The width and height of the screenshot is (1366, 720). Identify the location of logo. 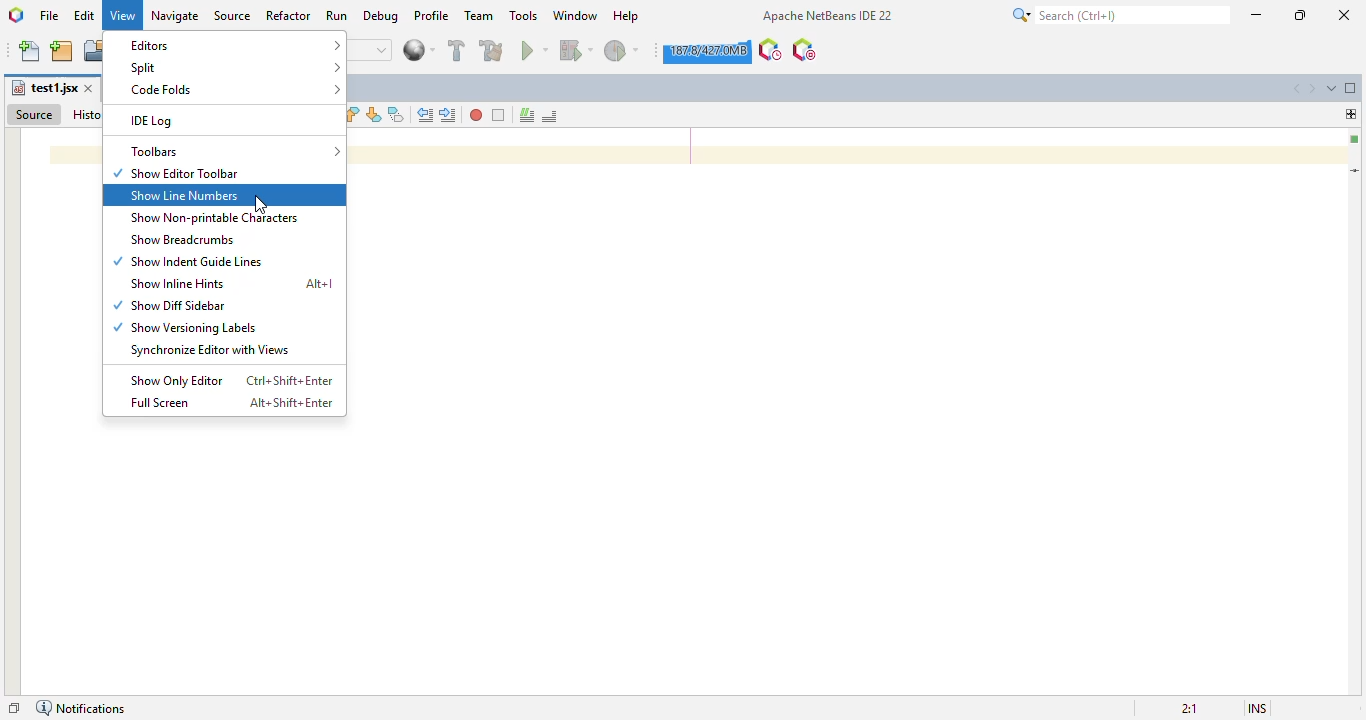
(15, 15).